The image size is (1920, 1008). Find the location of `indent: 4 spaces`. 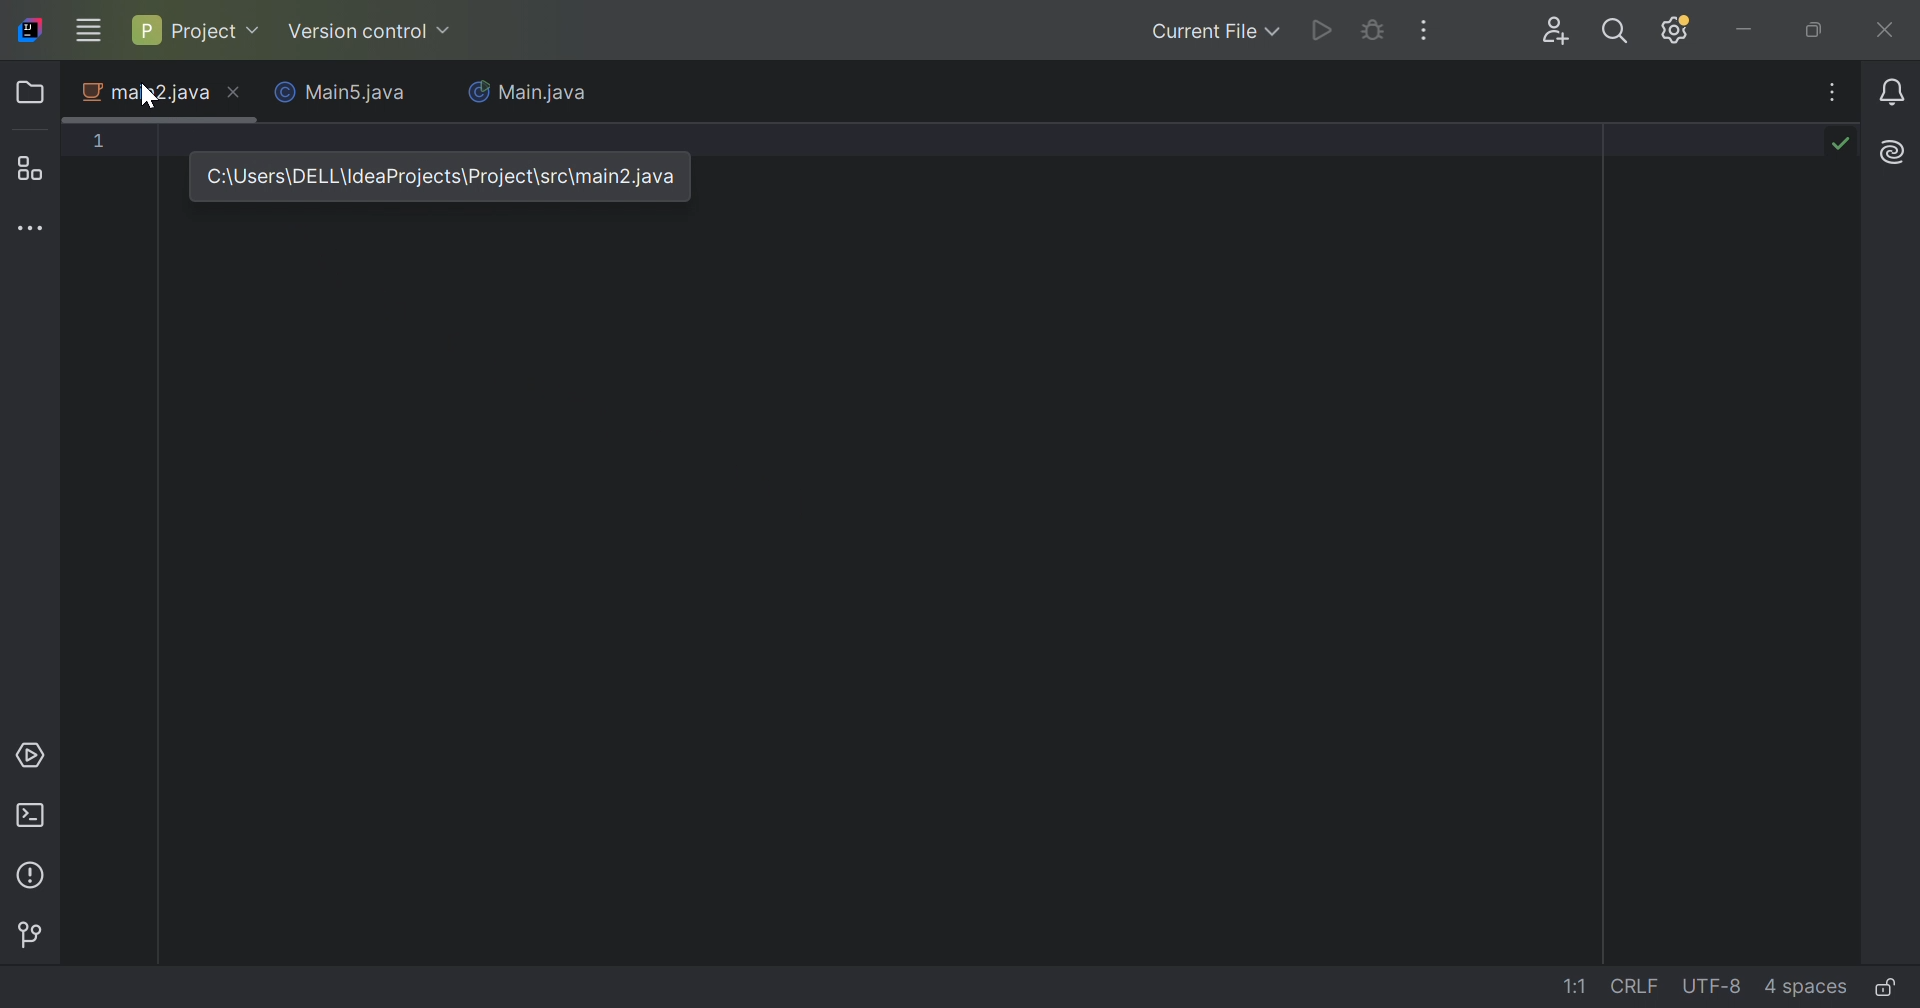

indent: 4 spaces is located at coordinates (1809, 986).